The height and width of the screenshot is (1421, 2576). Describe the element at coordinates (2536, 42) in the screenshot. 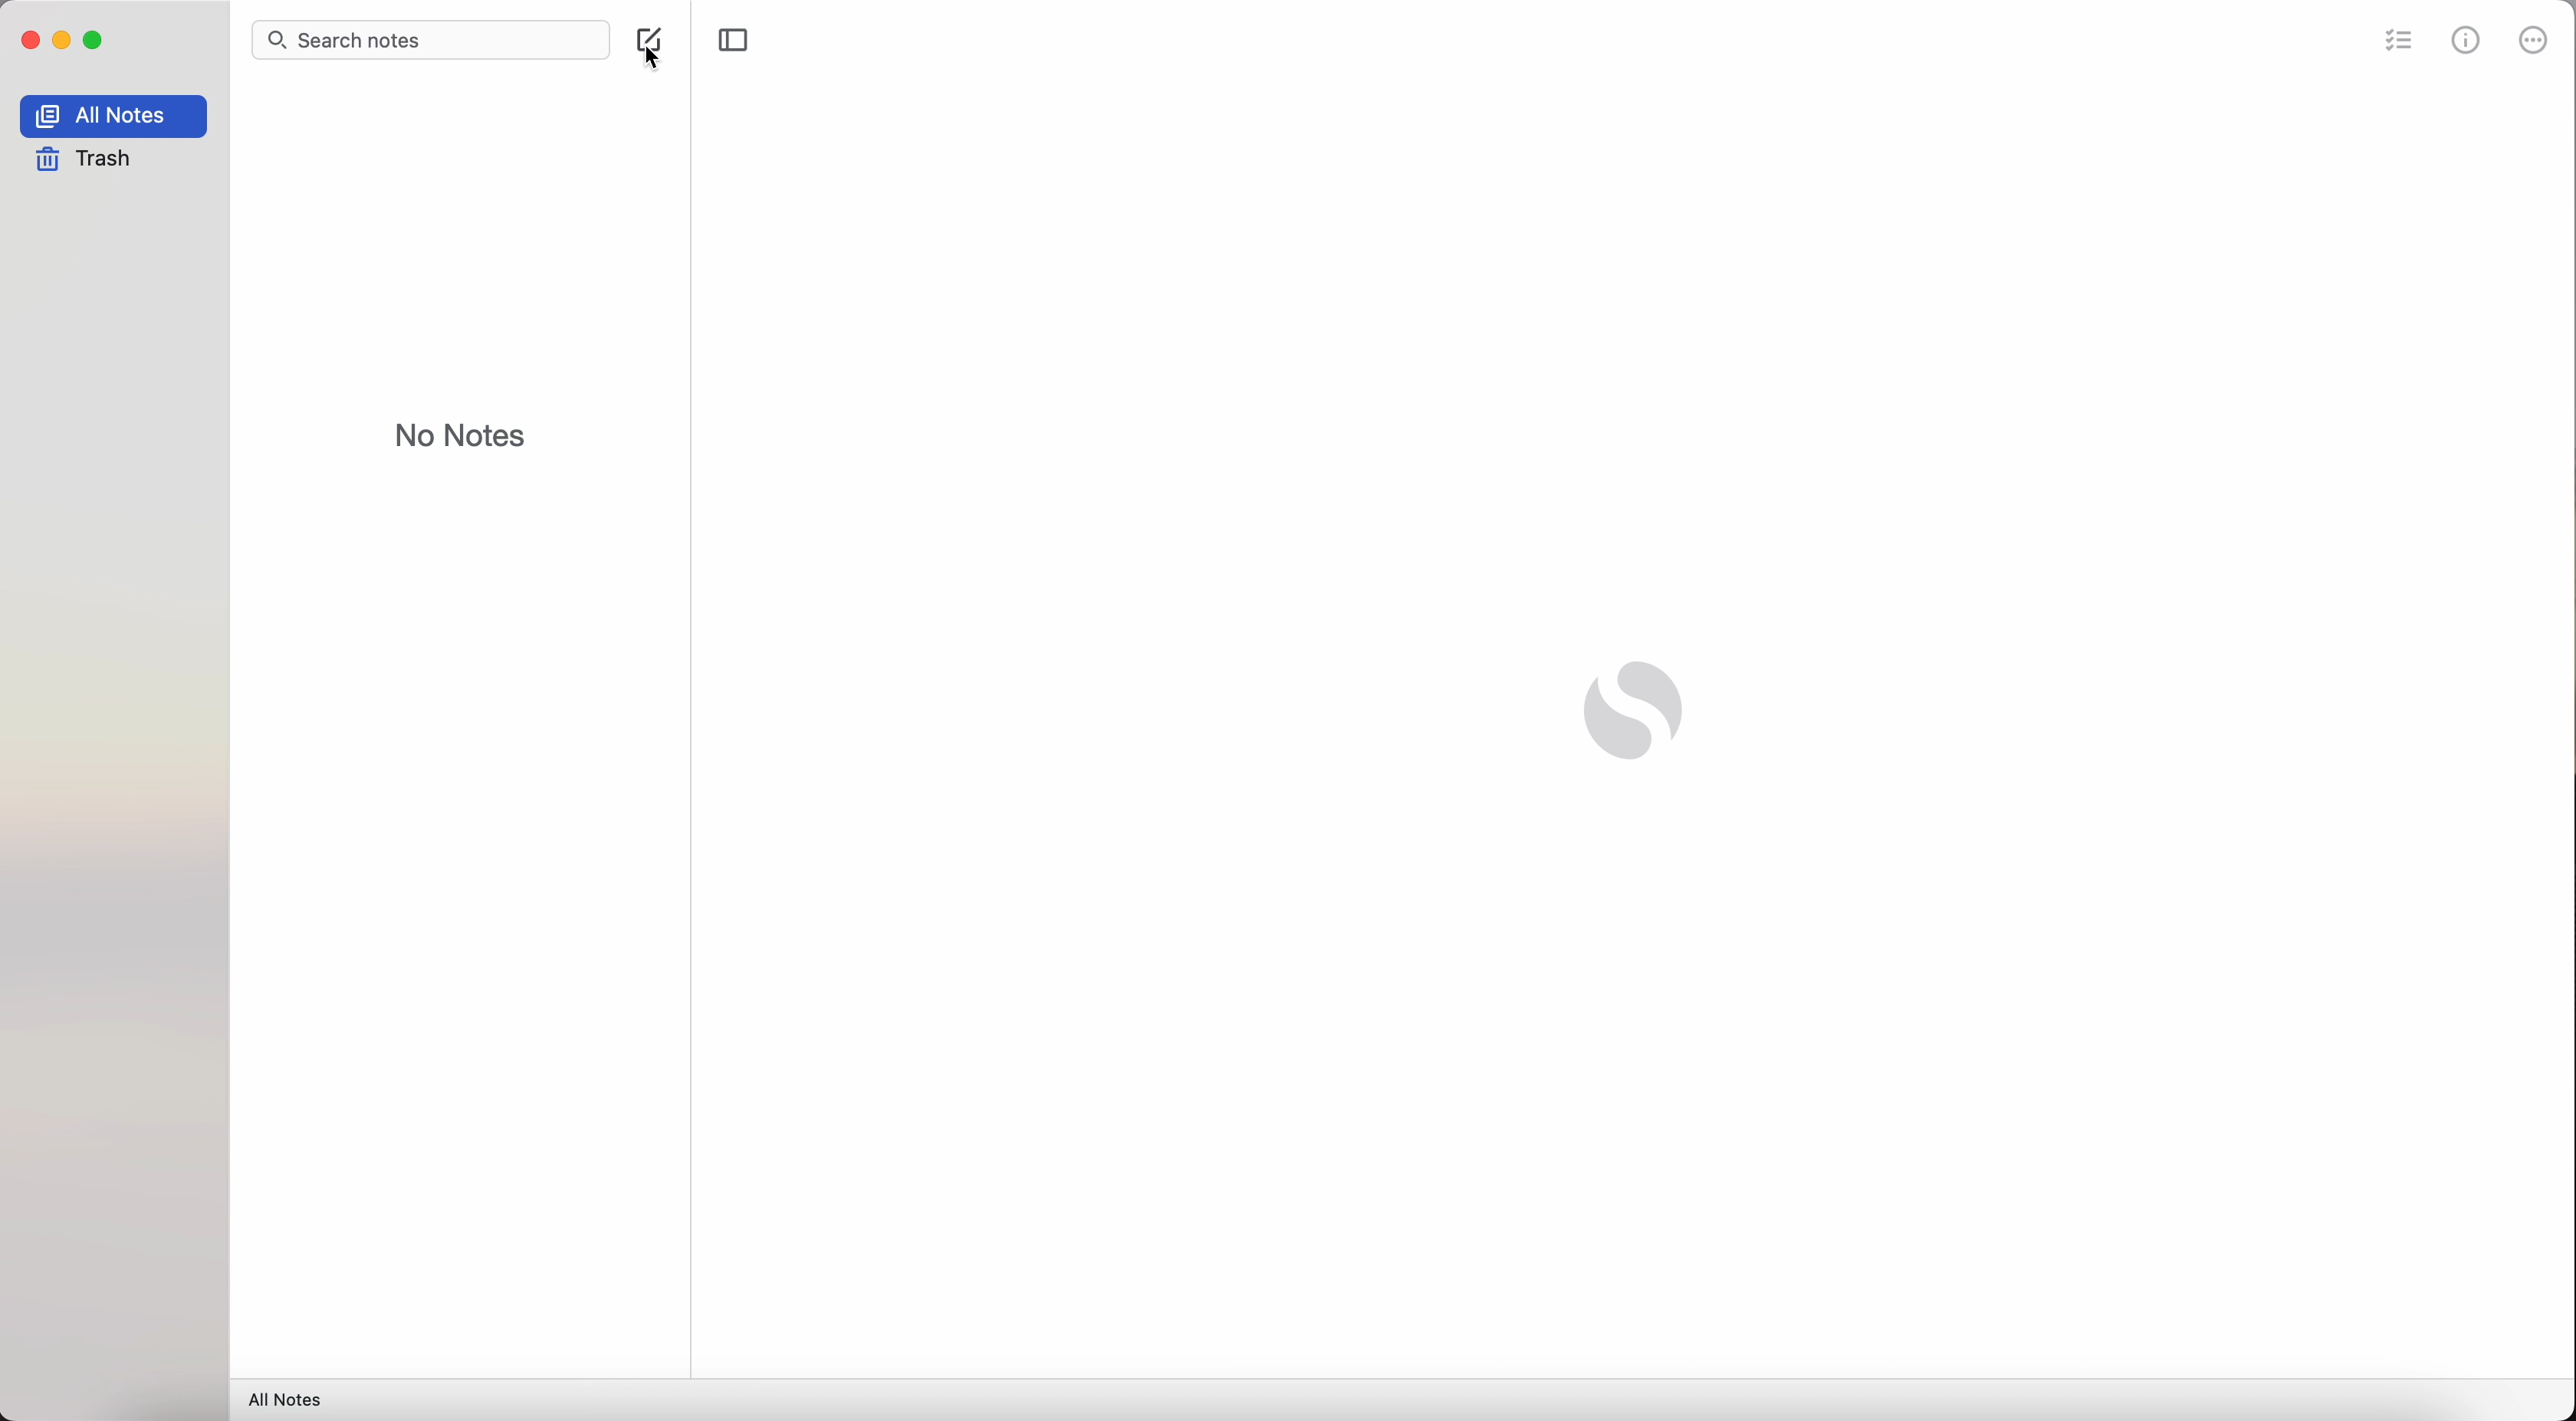

I see `more options` at that location.